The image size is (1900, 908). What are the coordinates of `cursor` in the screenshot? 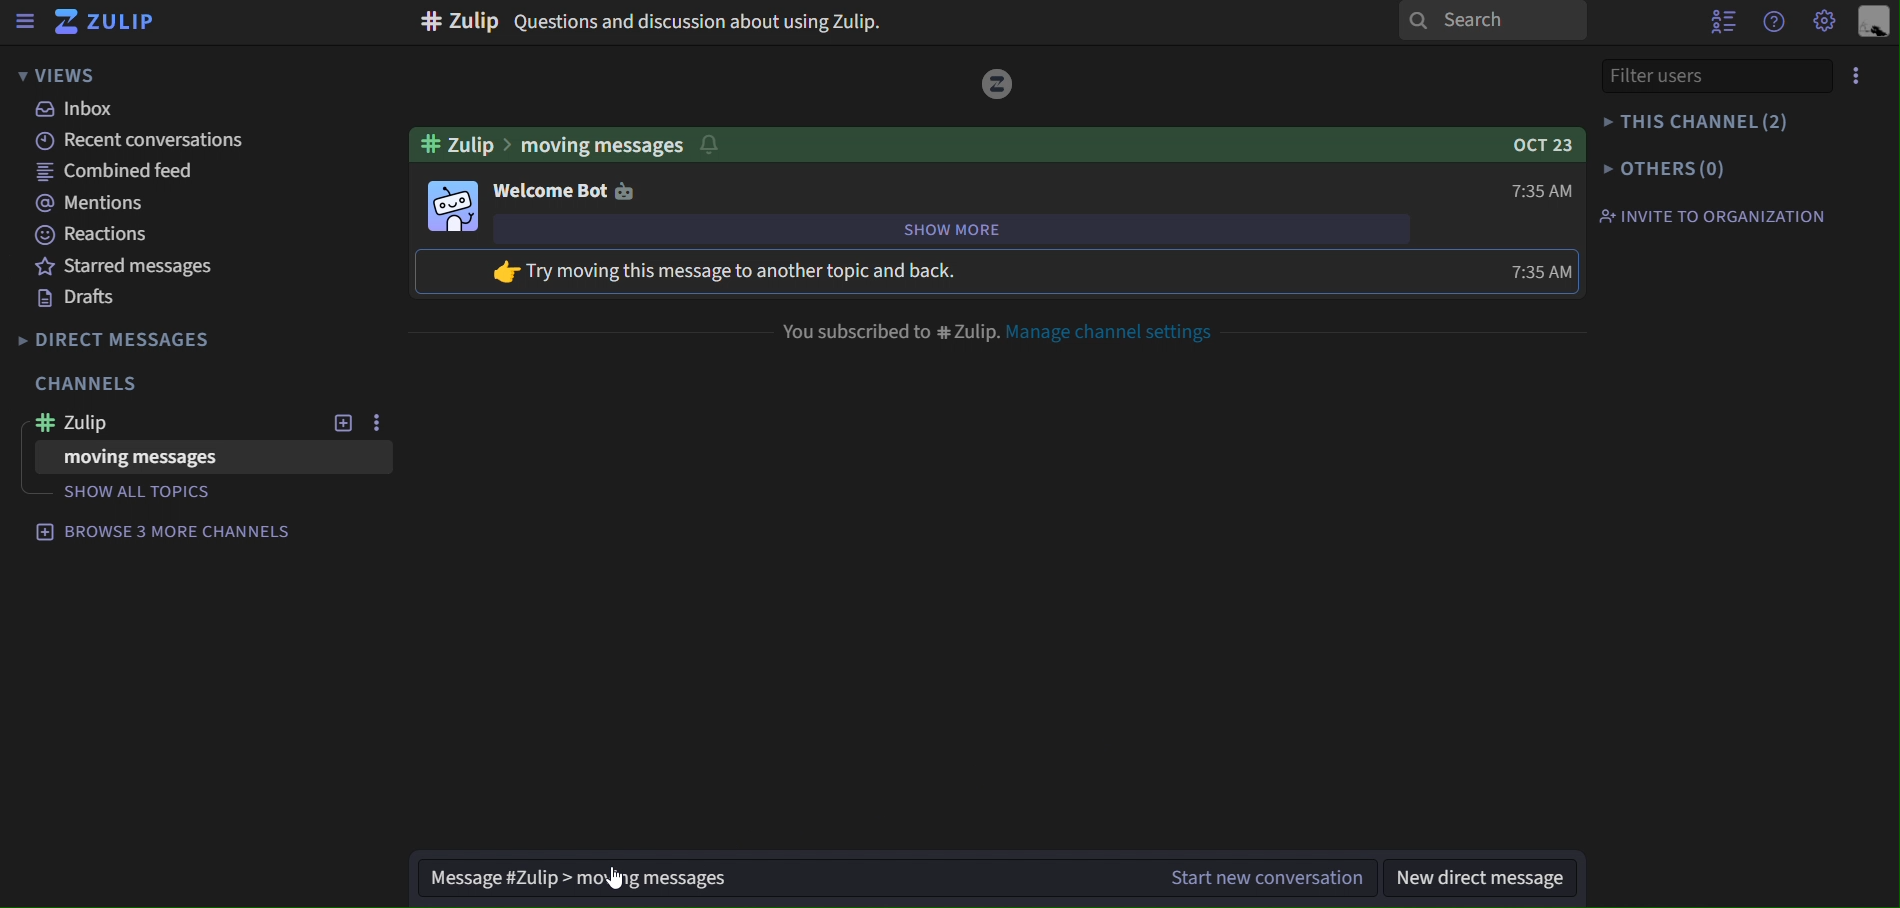 It's located at (620, 878).